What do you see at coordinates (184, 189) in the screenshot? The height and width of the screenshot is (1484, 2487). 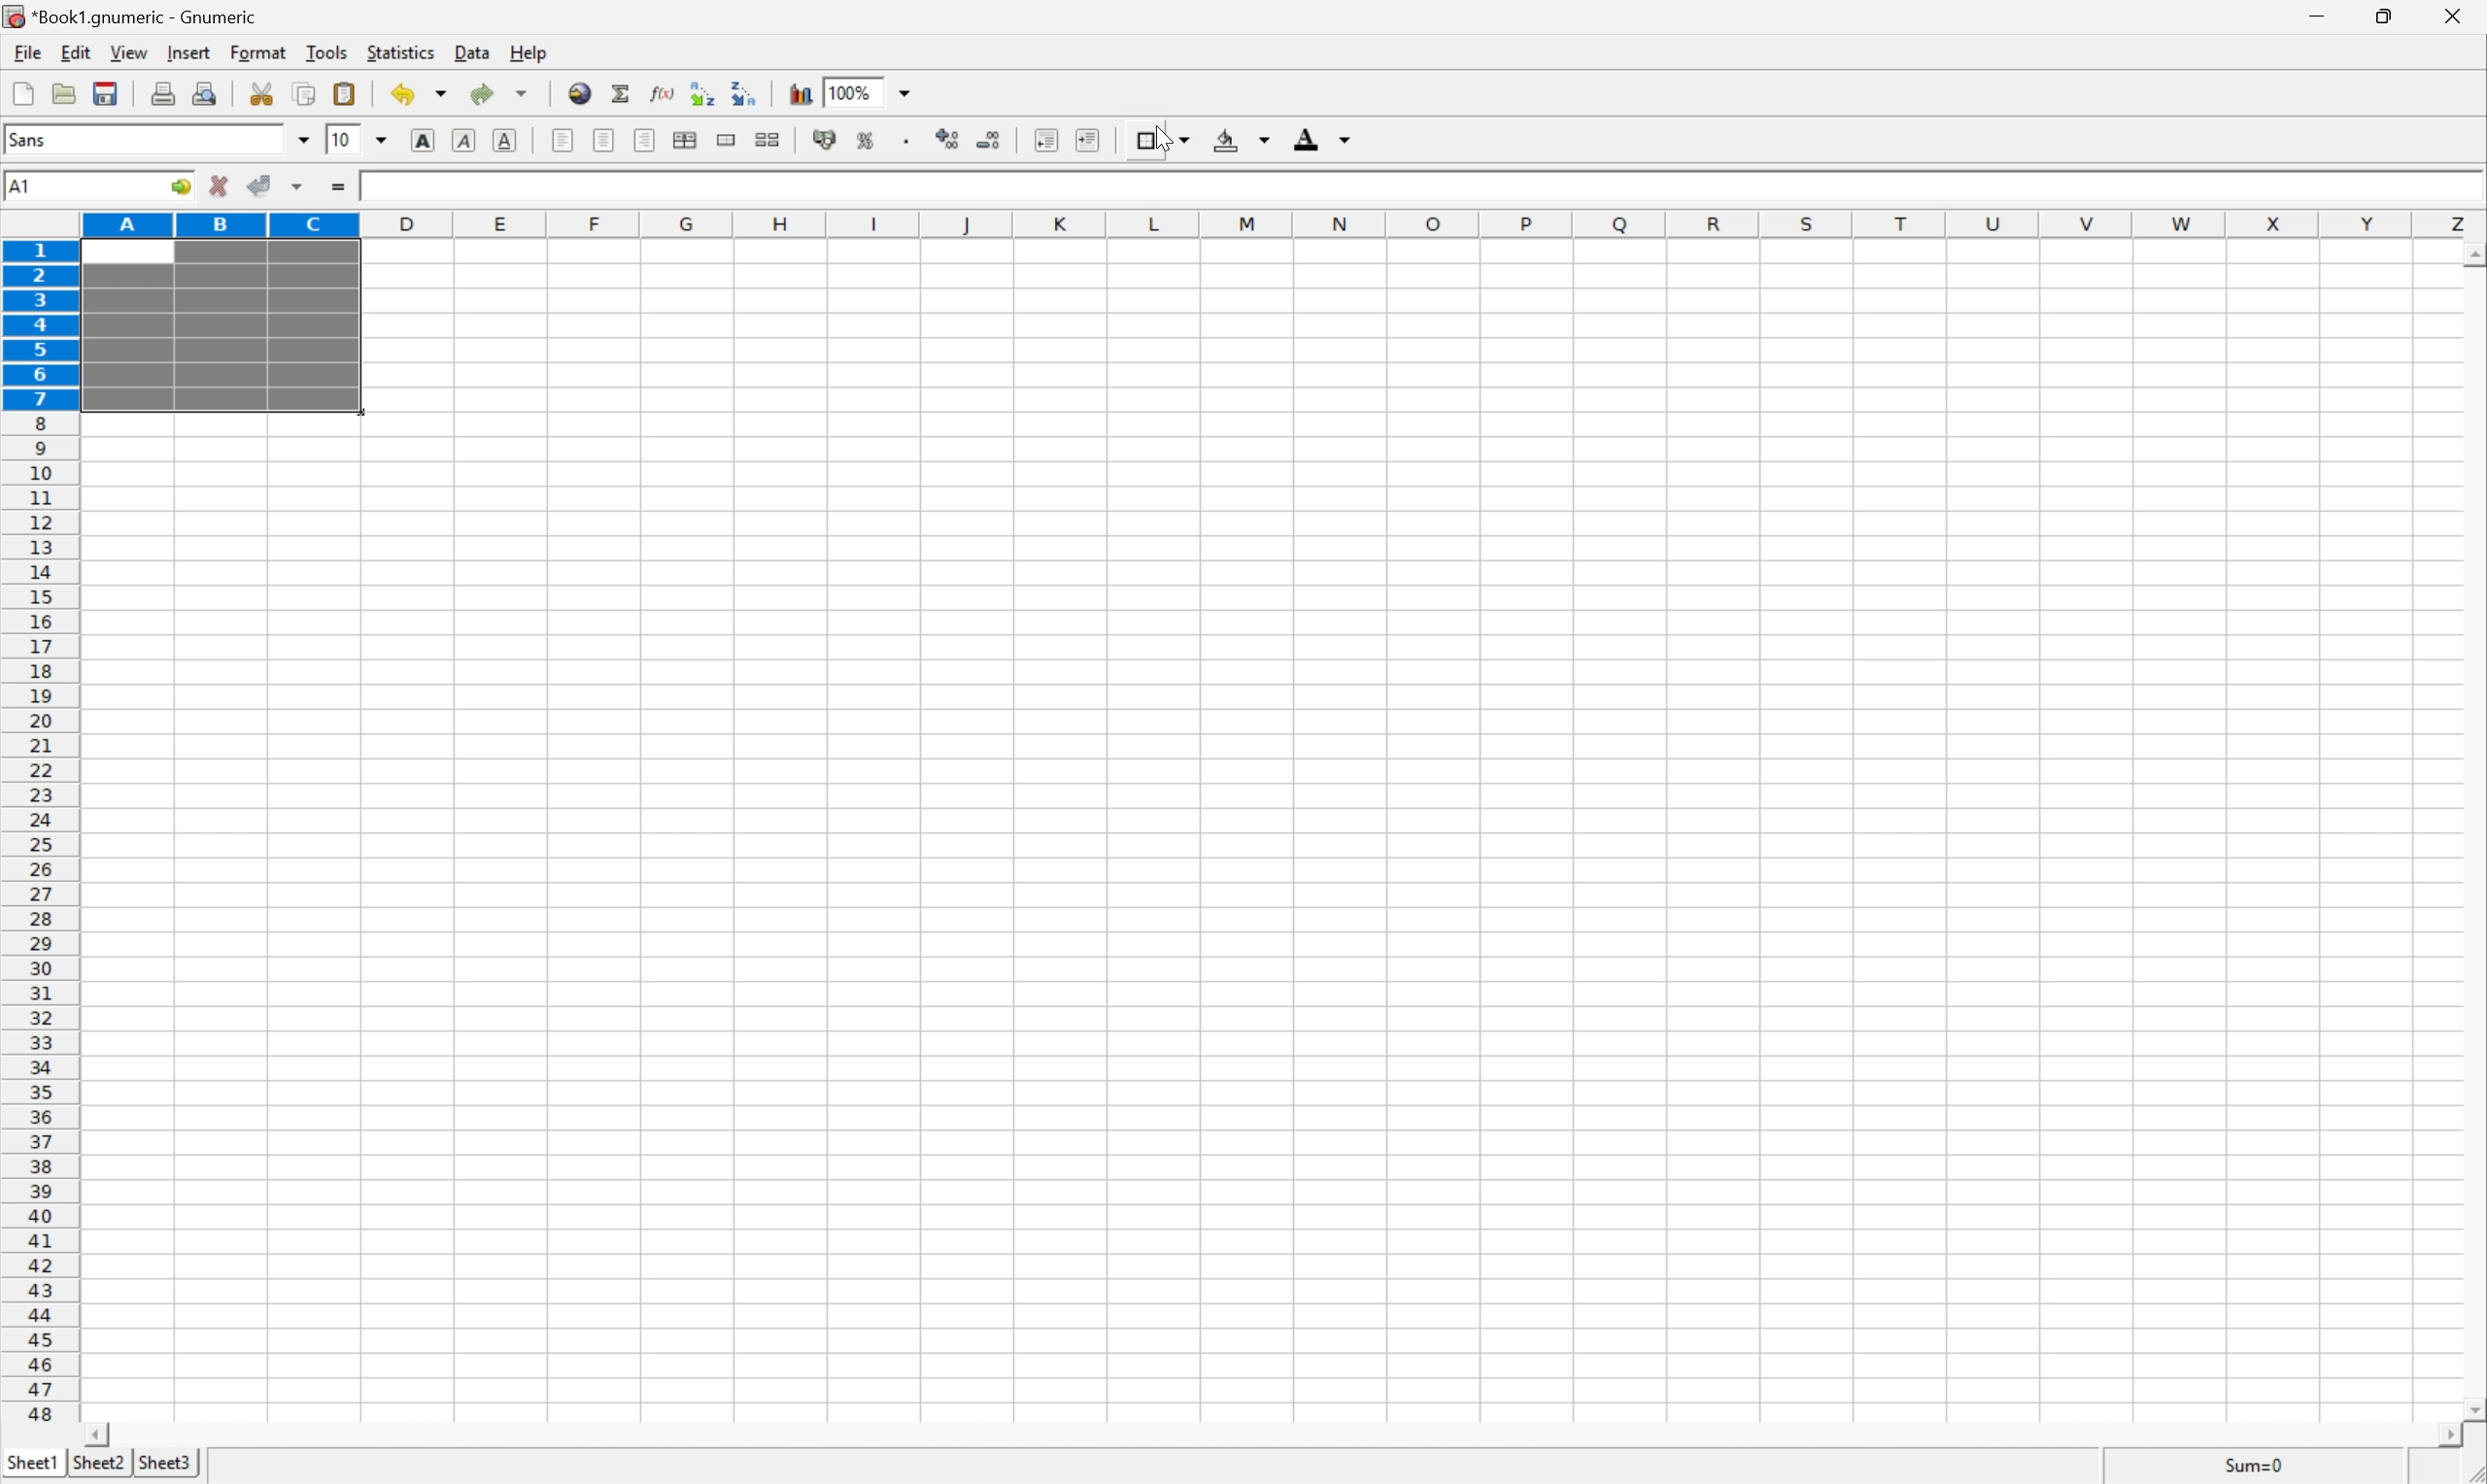 I see `go to` at bounding box center [184, 189].